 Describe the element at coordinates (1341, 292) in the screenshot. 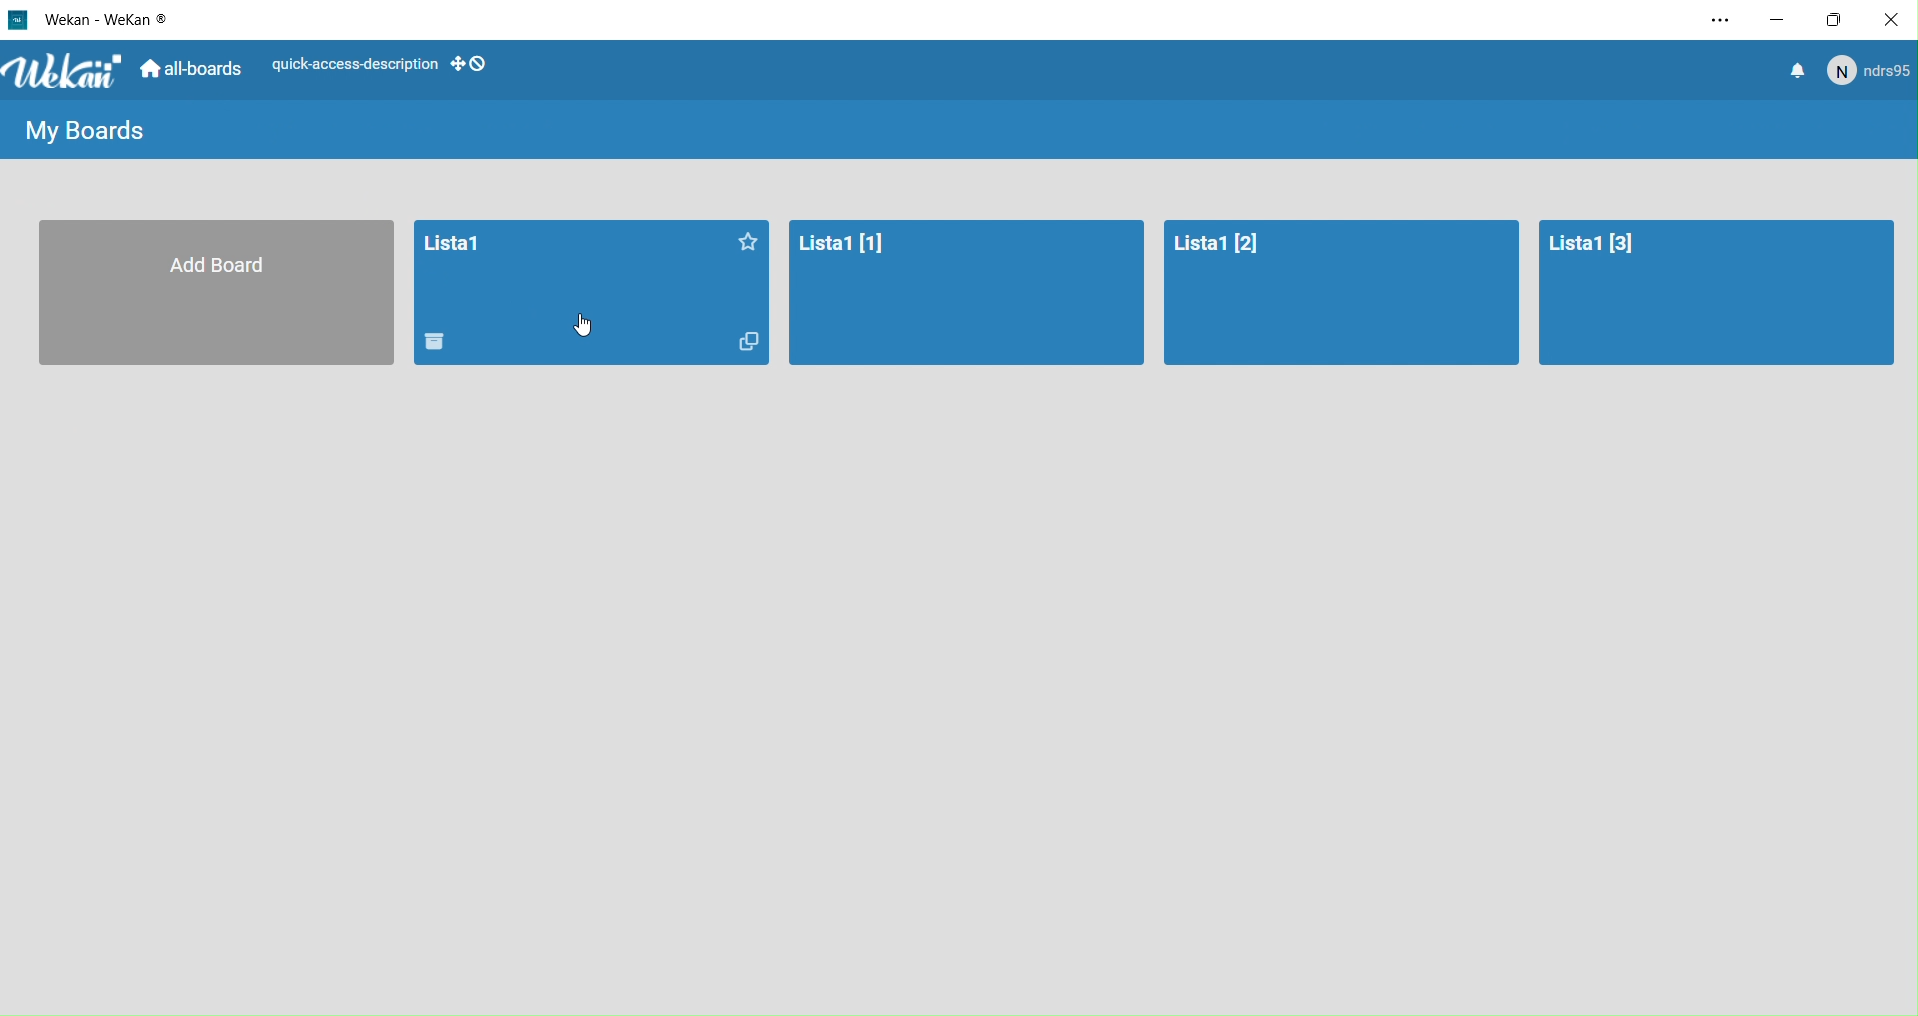

I see `Board 3` at that location.